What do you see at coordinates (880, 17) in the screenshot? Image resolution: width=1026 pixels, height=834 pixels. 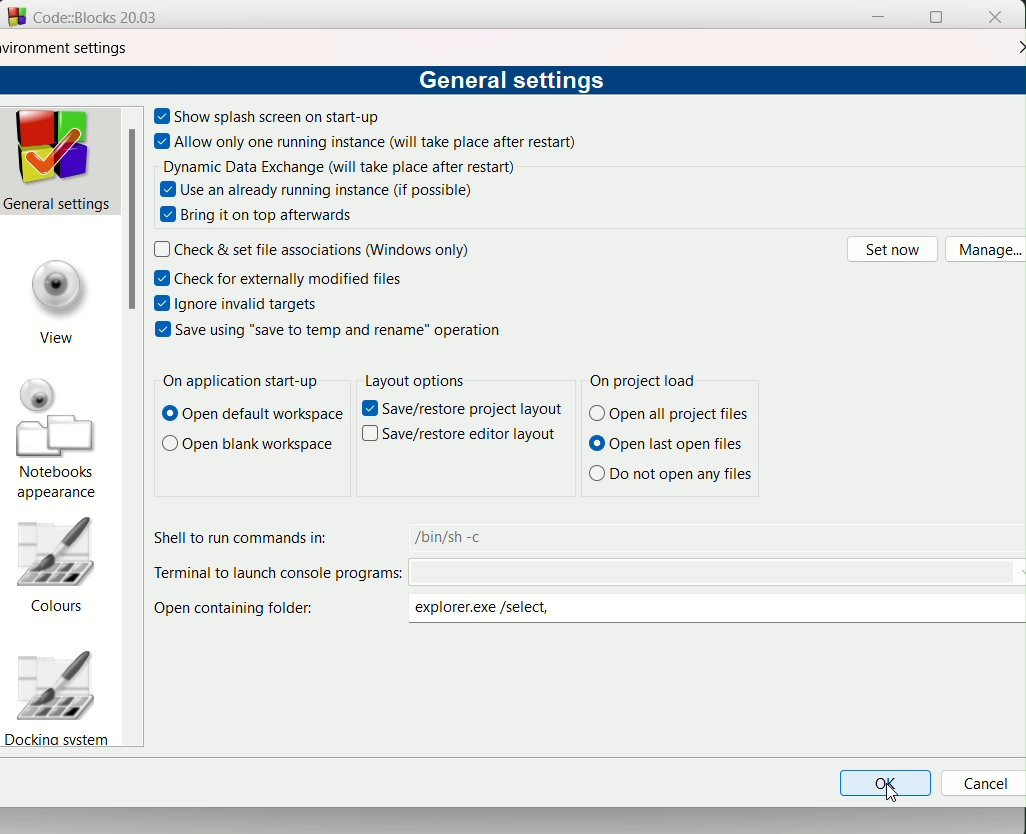 I see `minimize` at bounding box center [880, 17].